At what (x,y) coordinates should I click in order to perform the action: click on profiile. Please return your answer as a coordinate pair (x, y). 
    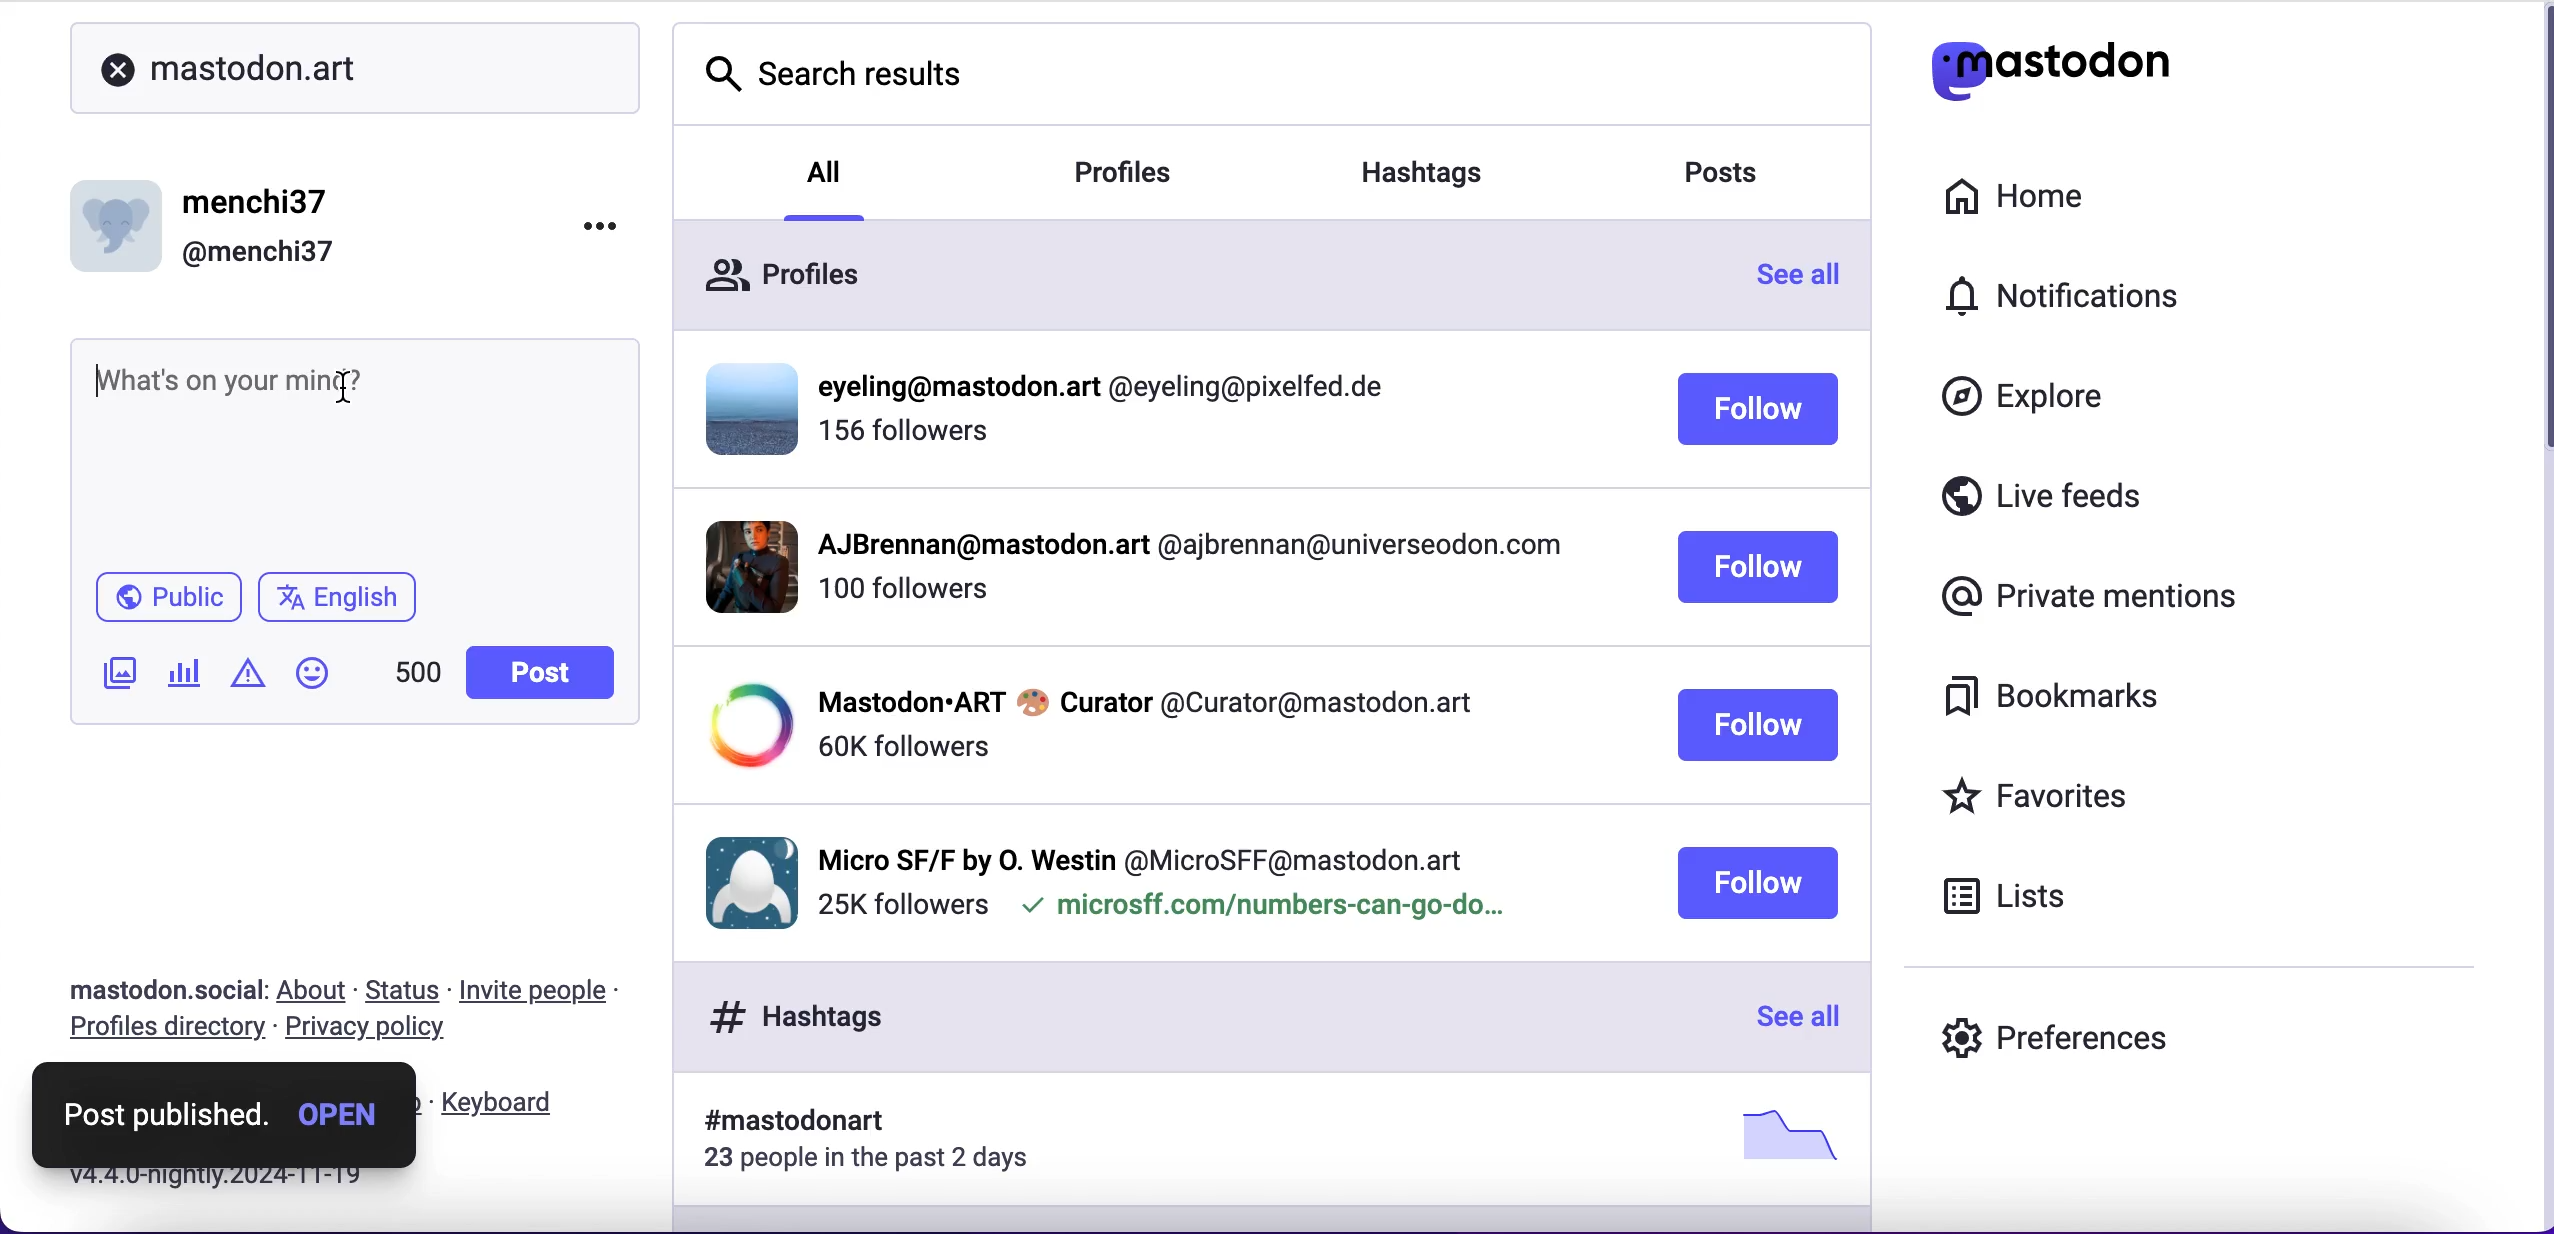
    Looking at the image, I should click on (1113, 388).